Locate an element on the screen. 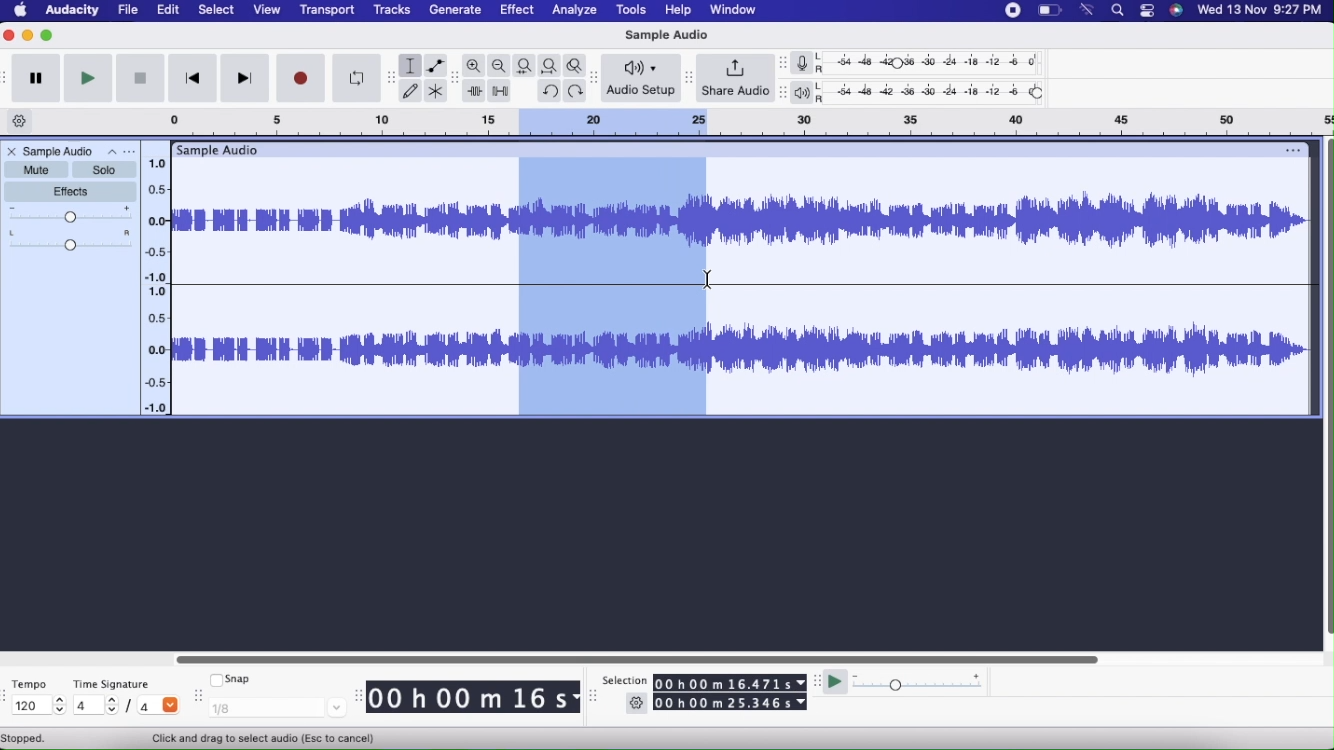  Recording level is located at coordinates (937, 65).